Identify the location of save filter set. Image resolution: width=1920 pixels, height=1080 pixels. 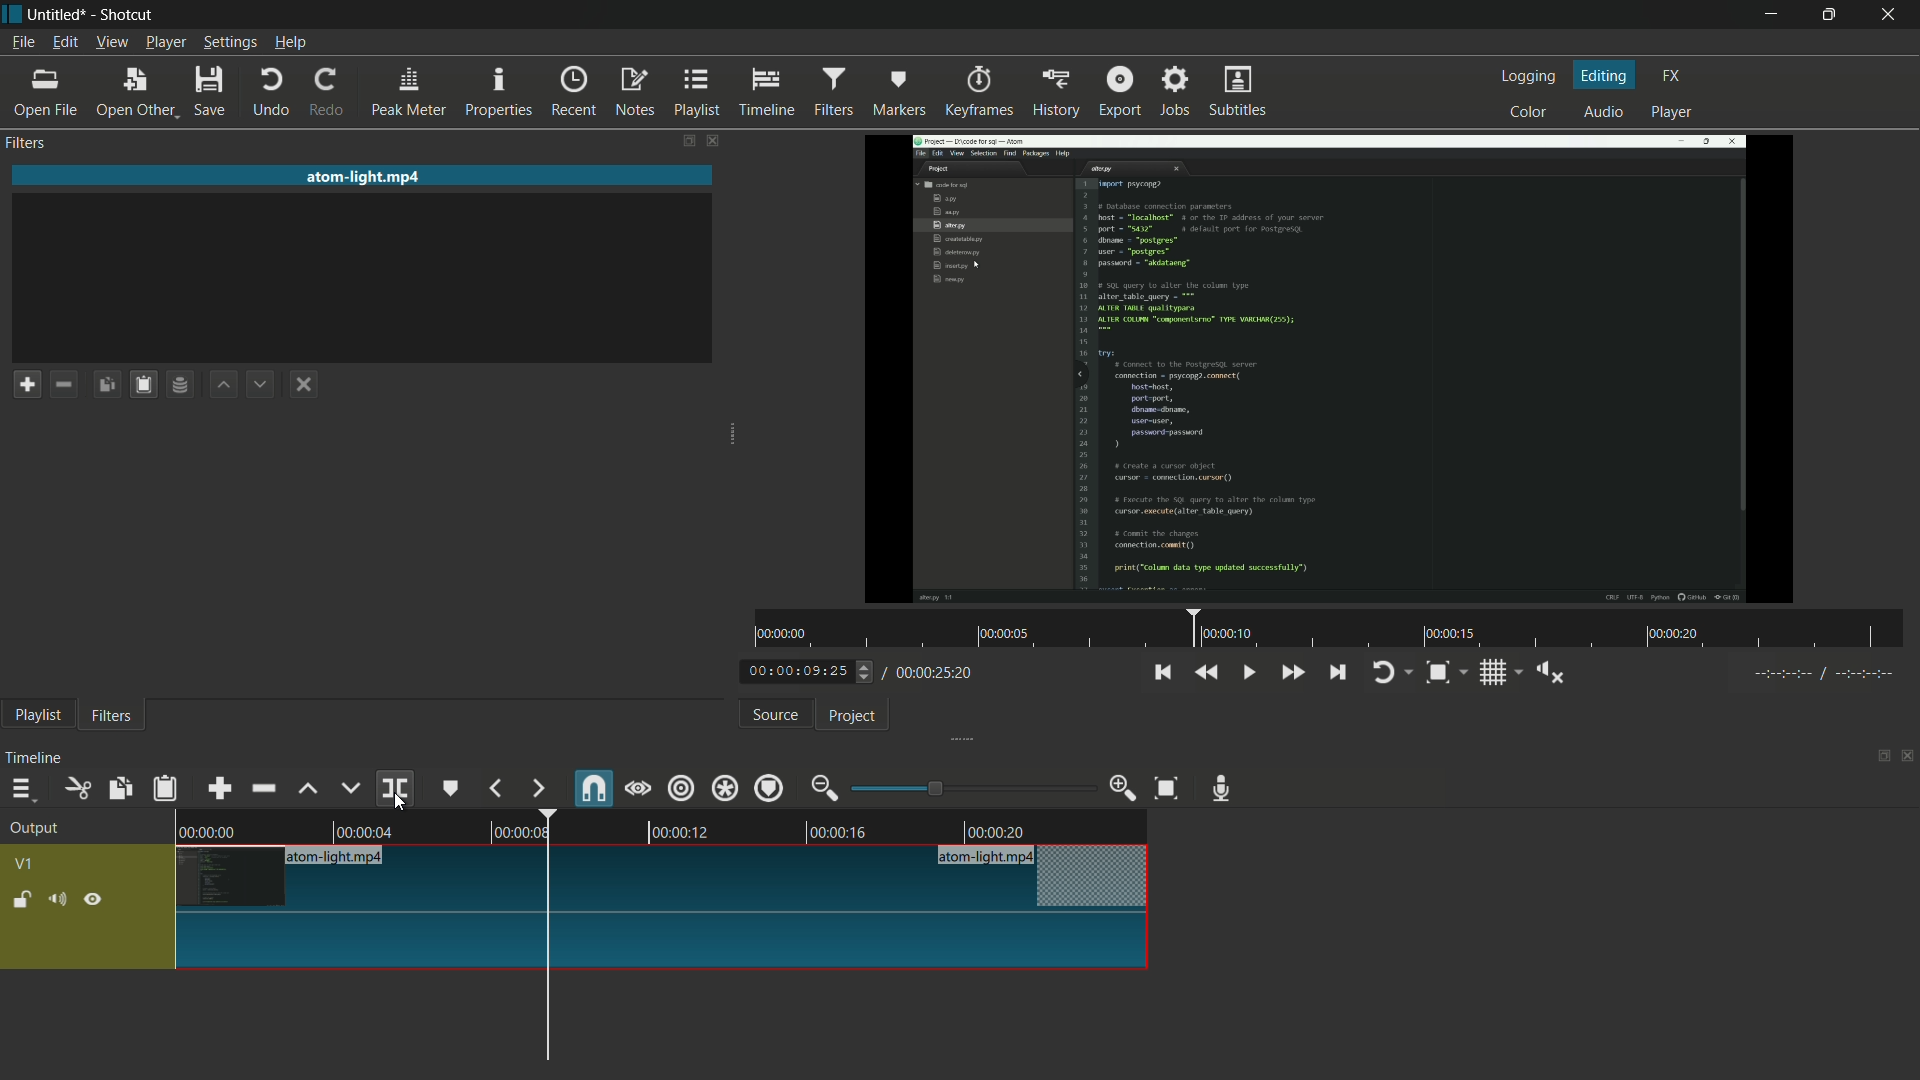
(185, 386).